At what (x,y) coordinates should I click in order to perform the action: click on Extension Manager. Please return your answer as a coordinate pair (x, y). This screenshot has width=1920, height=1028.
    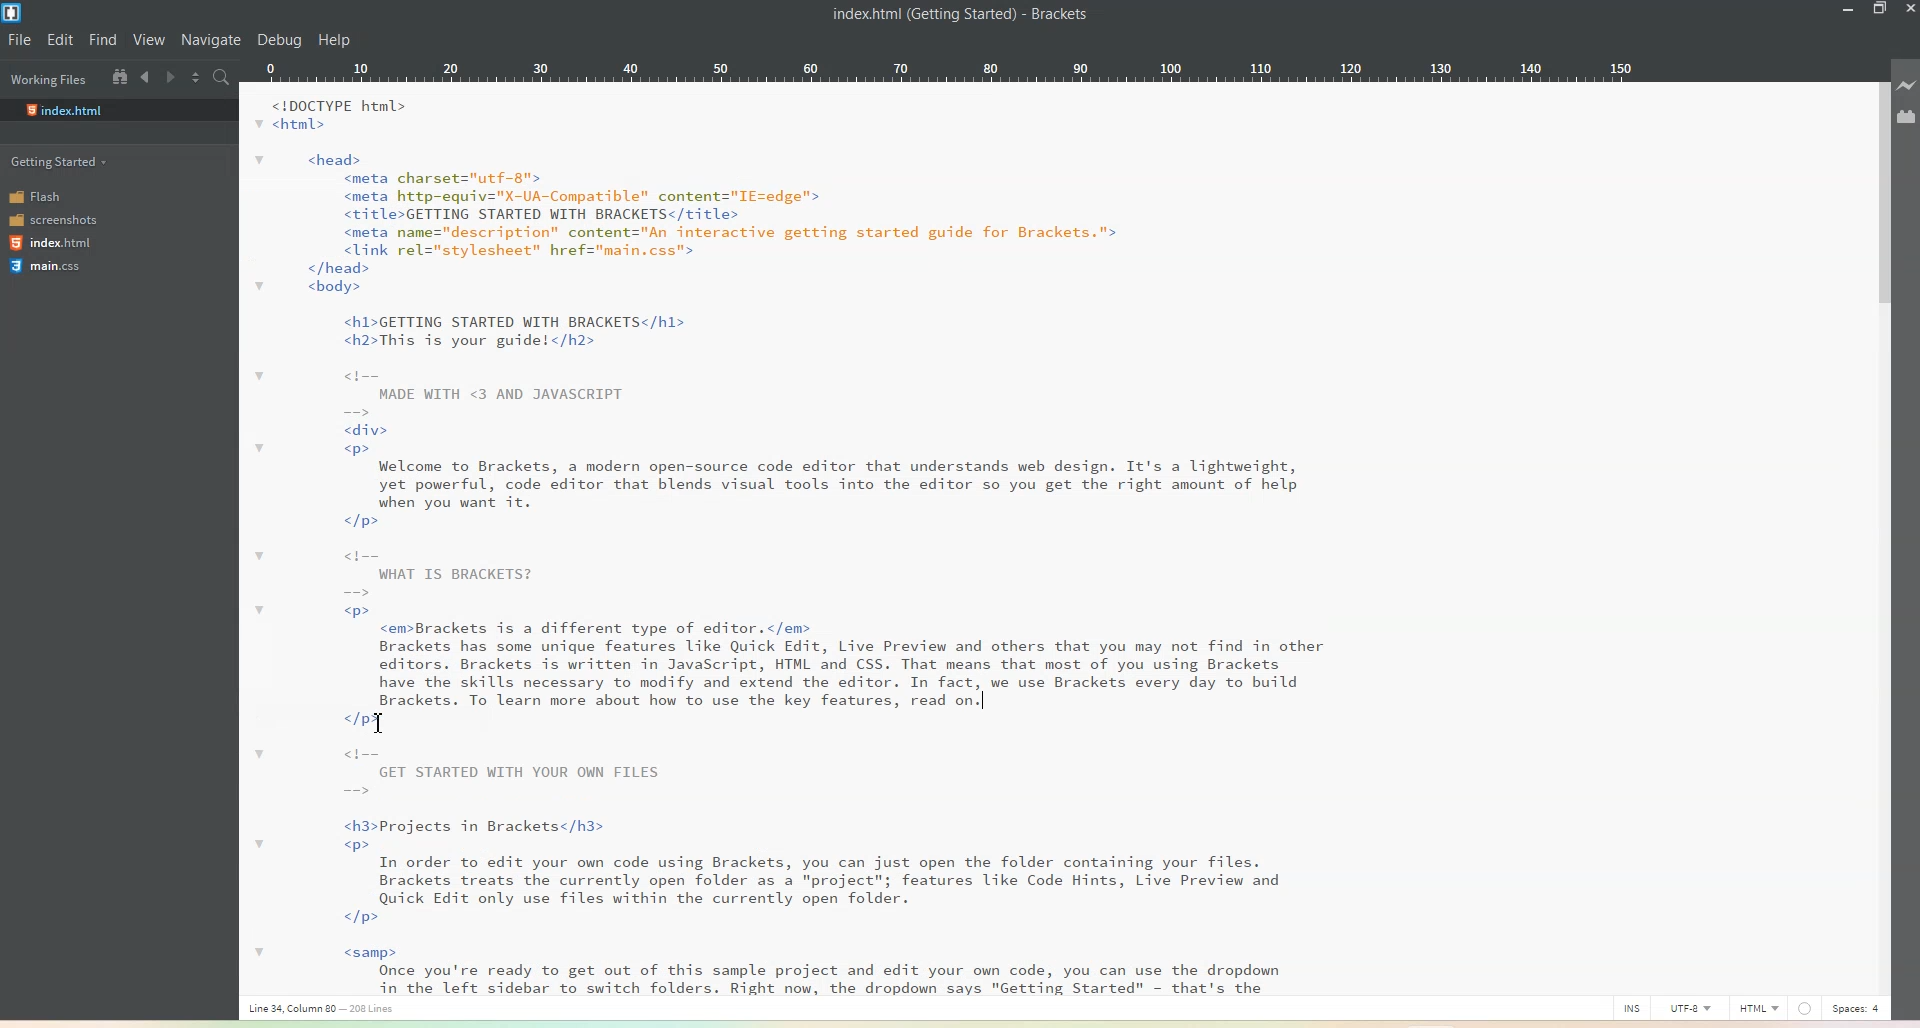
    Looking at the image, I should click on (1907, 116).